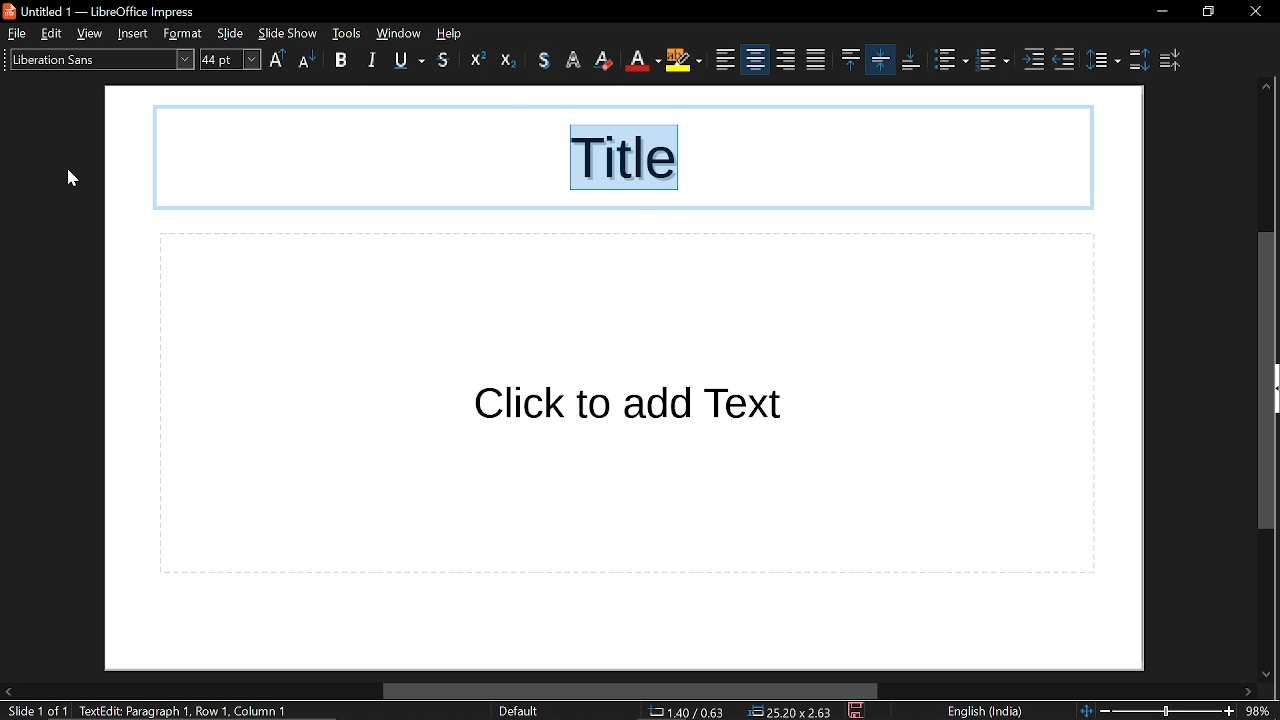 The image size is (1280, 720). Describe the element at coordinates (686, 61) in the screenshot. I see `align left` at that location.